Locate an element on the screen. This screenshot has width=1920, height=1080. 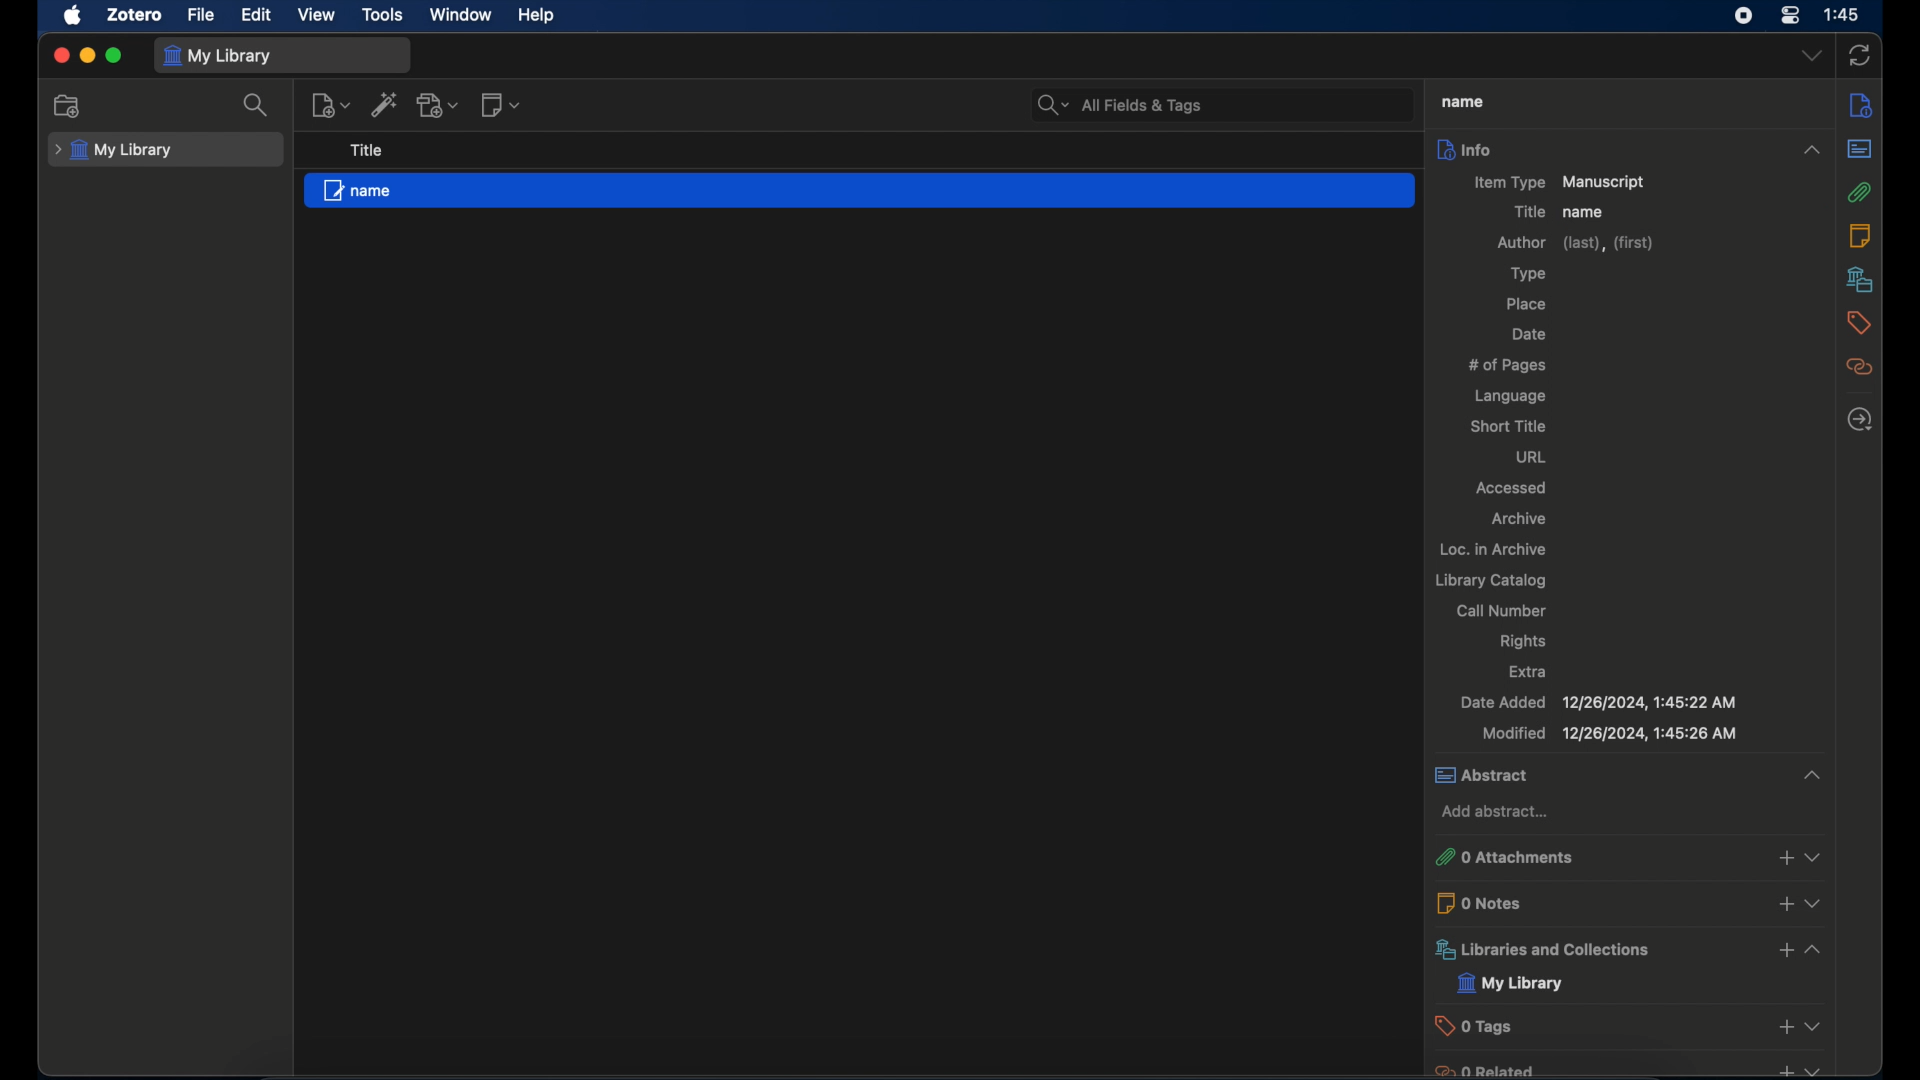
modified 12/26/2024, 1:45:22 AM is located at coordinates (1609, 733).